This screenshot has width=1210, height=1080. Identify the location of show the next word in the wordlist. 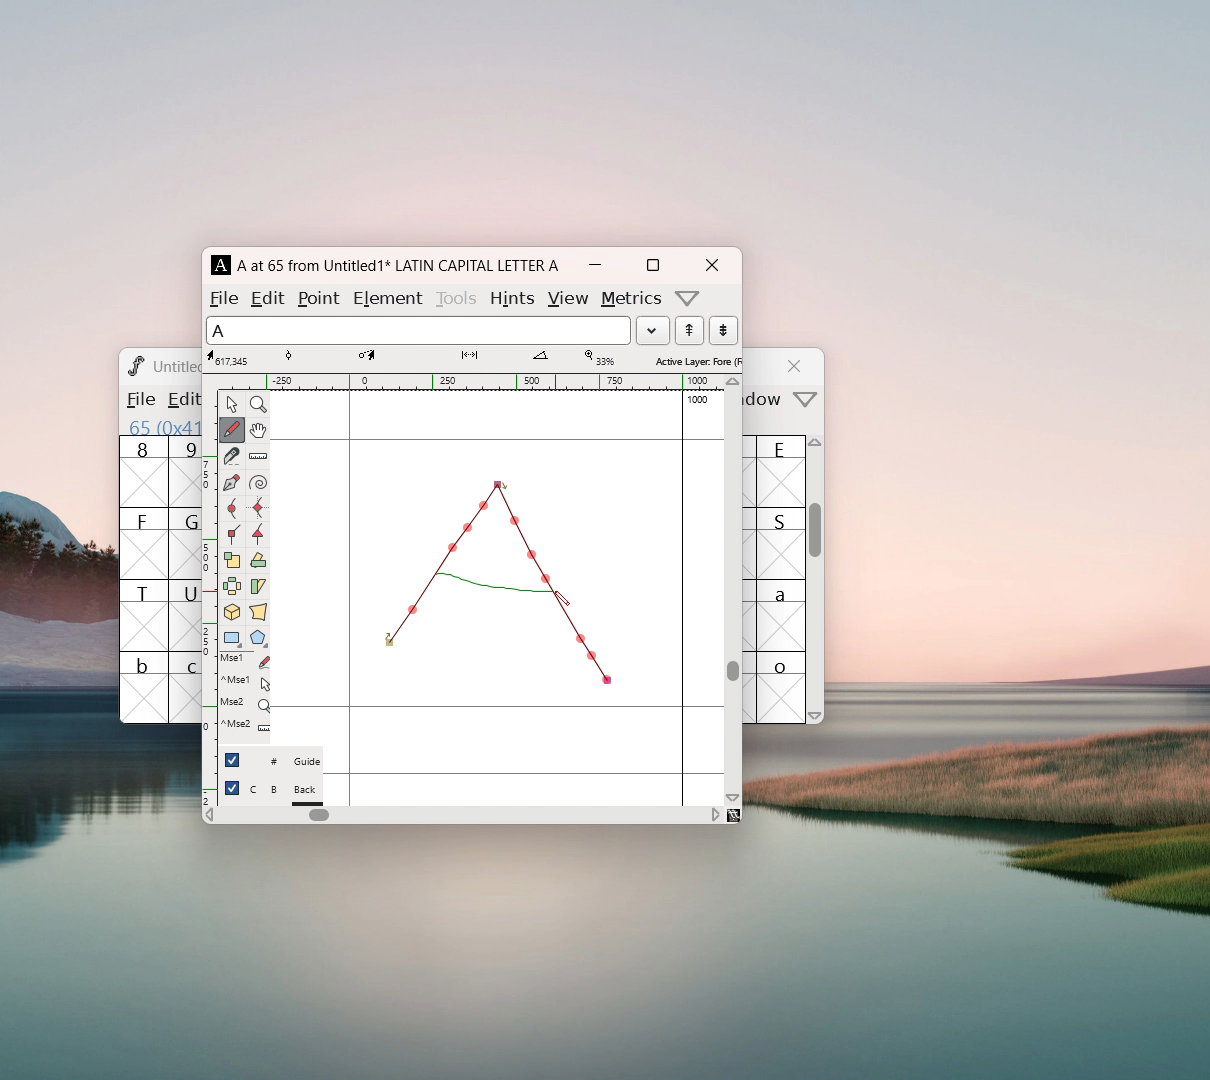
(689, 332).